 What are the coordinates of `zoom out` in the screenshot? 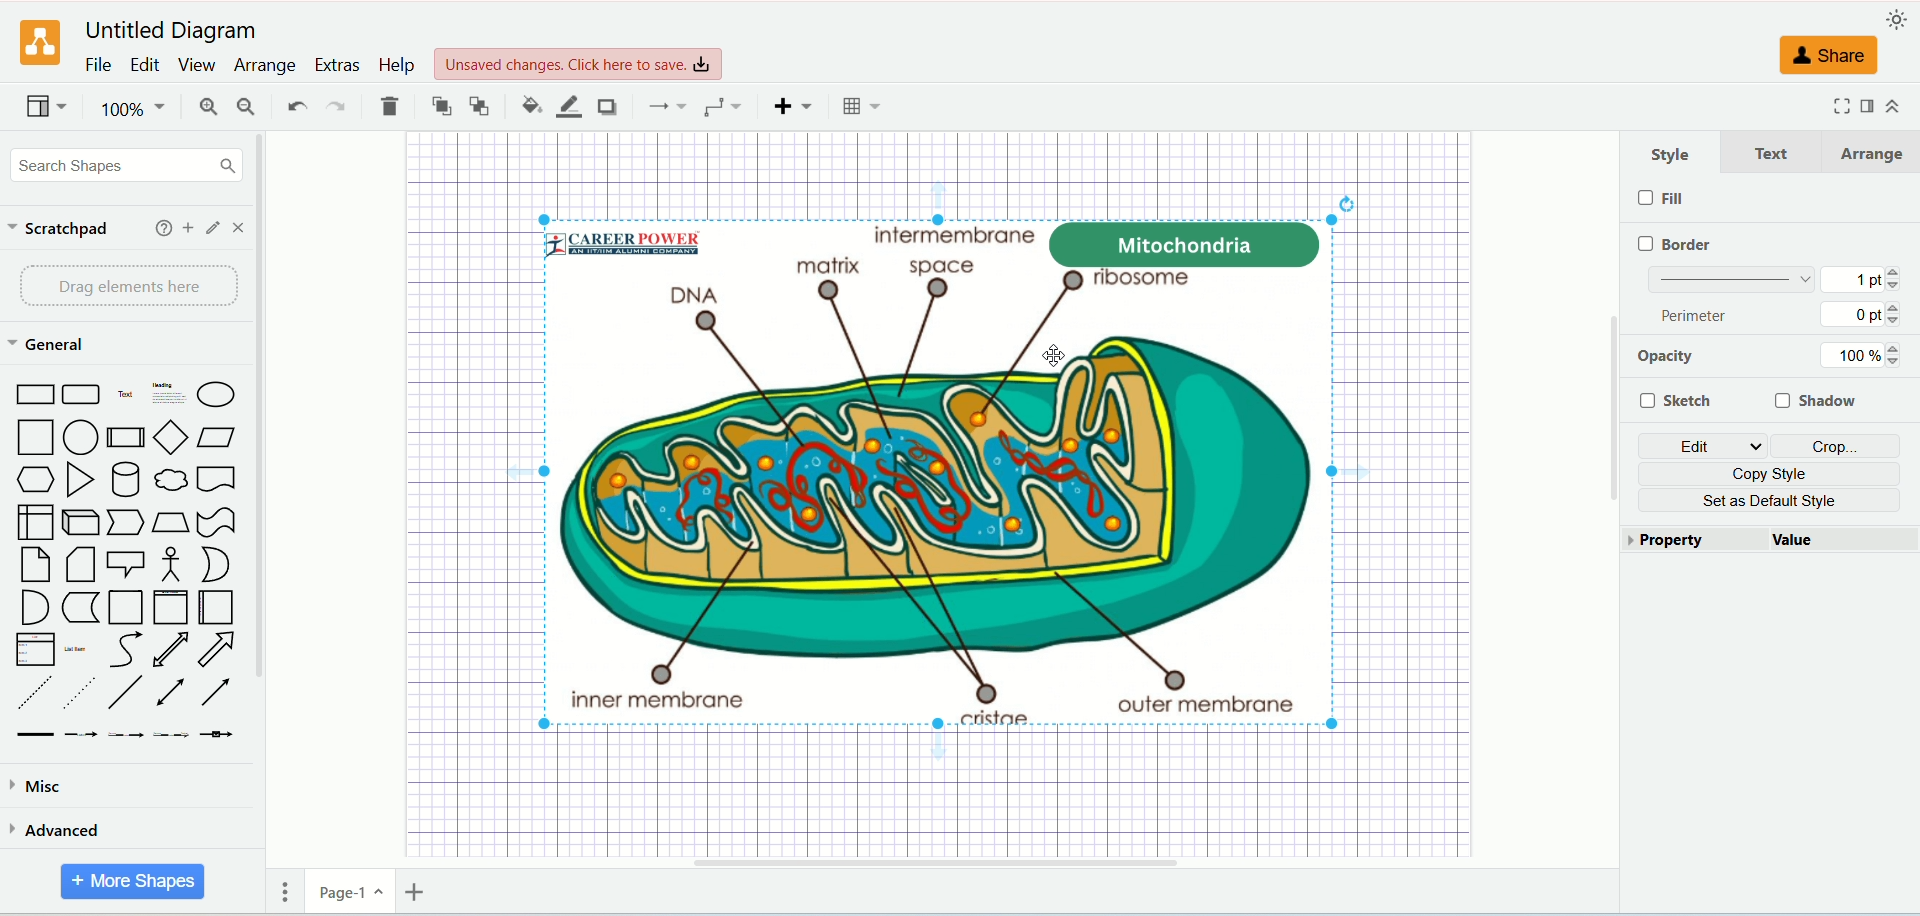 It's located at (243, 109).